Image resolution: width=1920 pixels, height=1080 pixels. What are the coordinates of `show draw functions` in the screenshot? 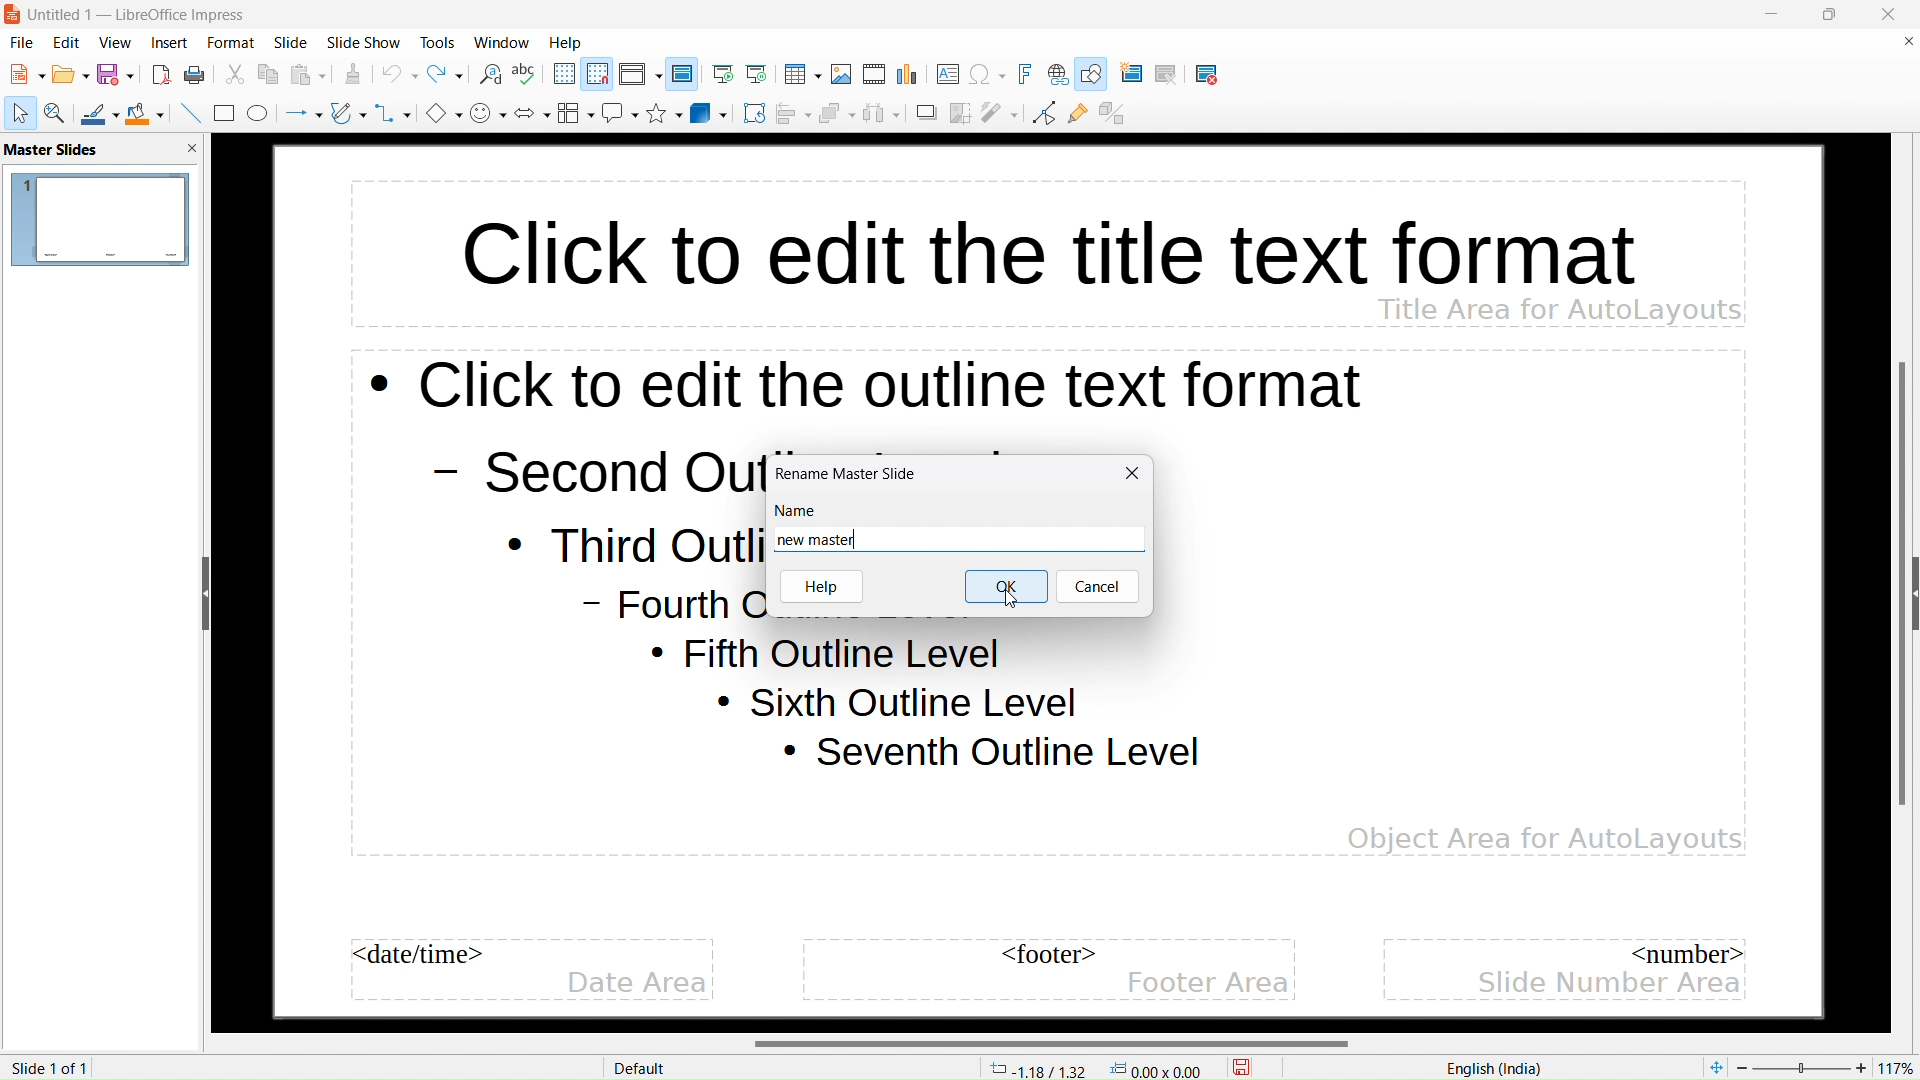 It's located at (1092, 74).